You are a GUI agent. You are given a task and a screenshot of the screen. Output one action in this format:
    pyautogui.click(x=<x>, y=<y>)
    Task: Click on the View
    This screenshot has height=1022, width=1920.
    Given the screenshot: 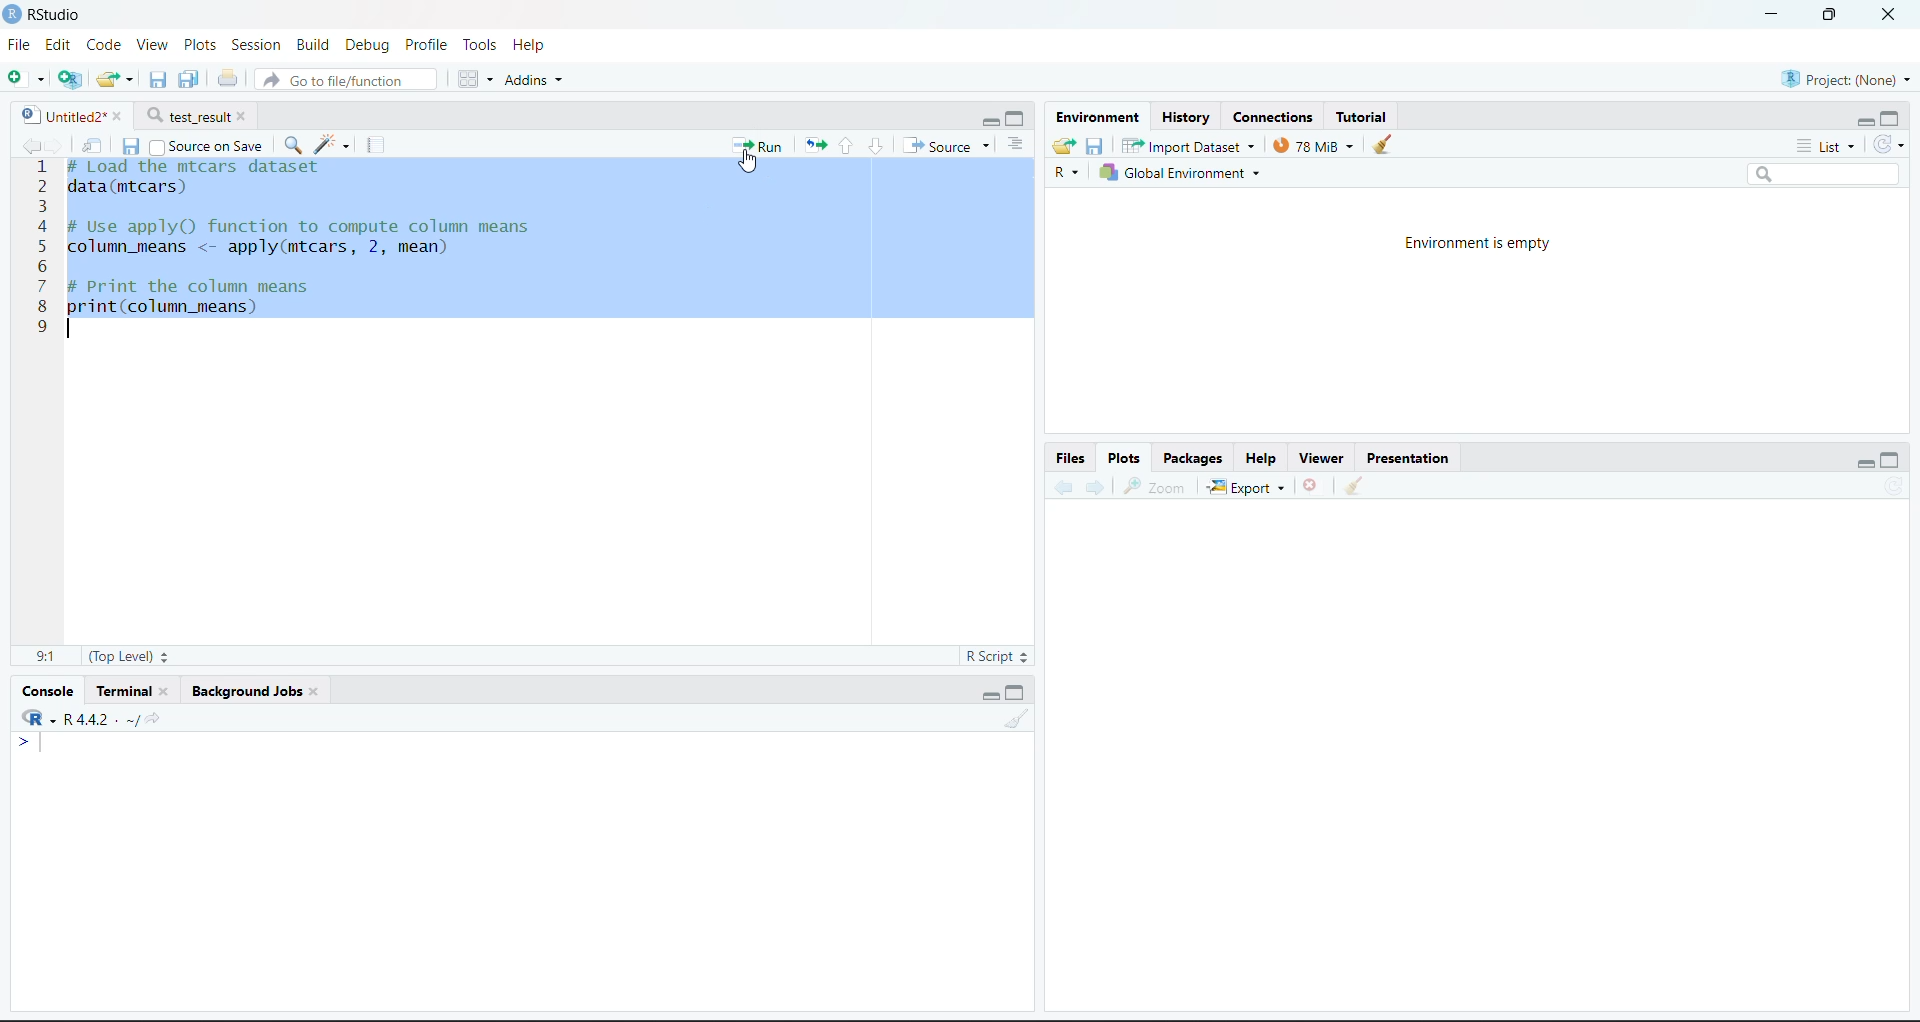 What is the action you would take?
    pyautogui.click(x=149, y=43)
    